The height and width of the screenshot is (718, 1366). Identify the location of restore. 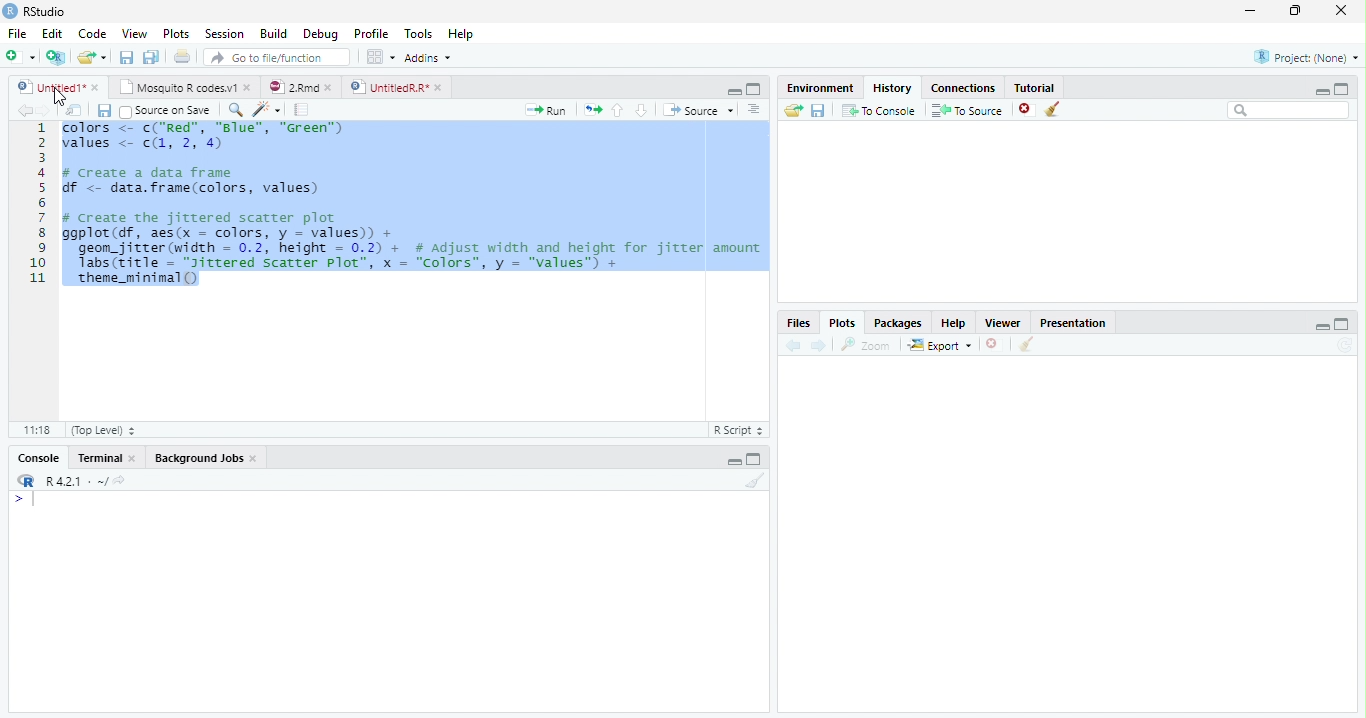
(1295, 11).